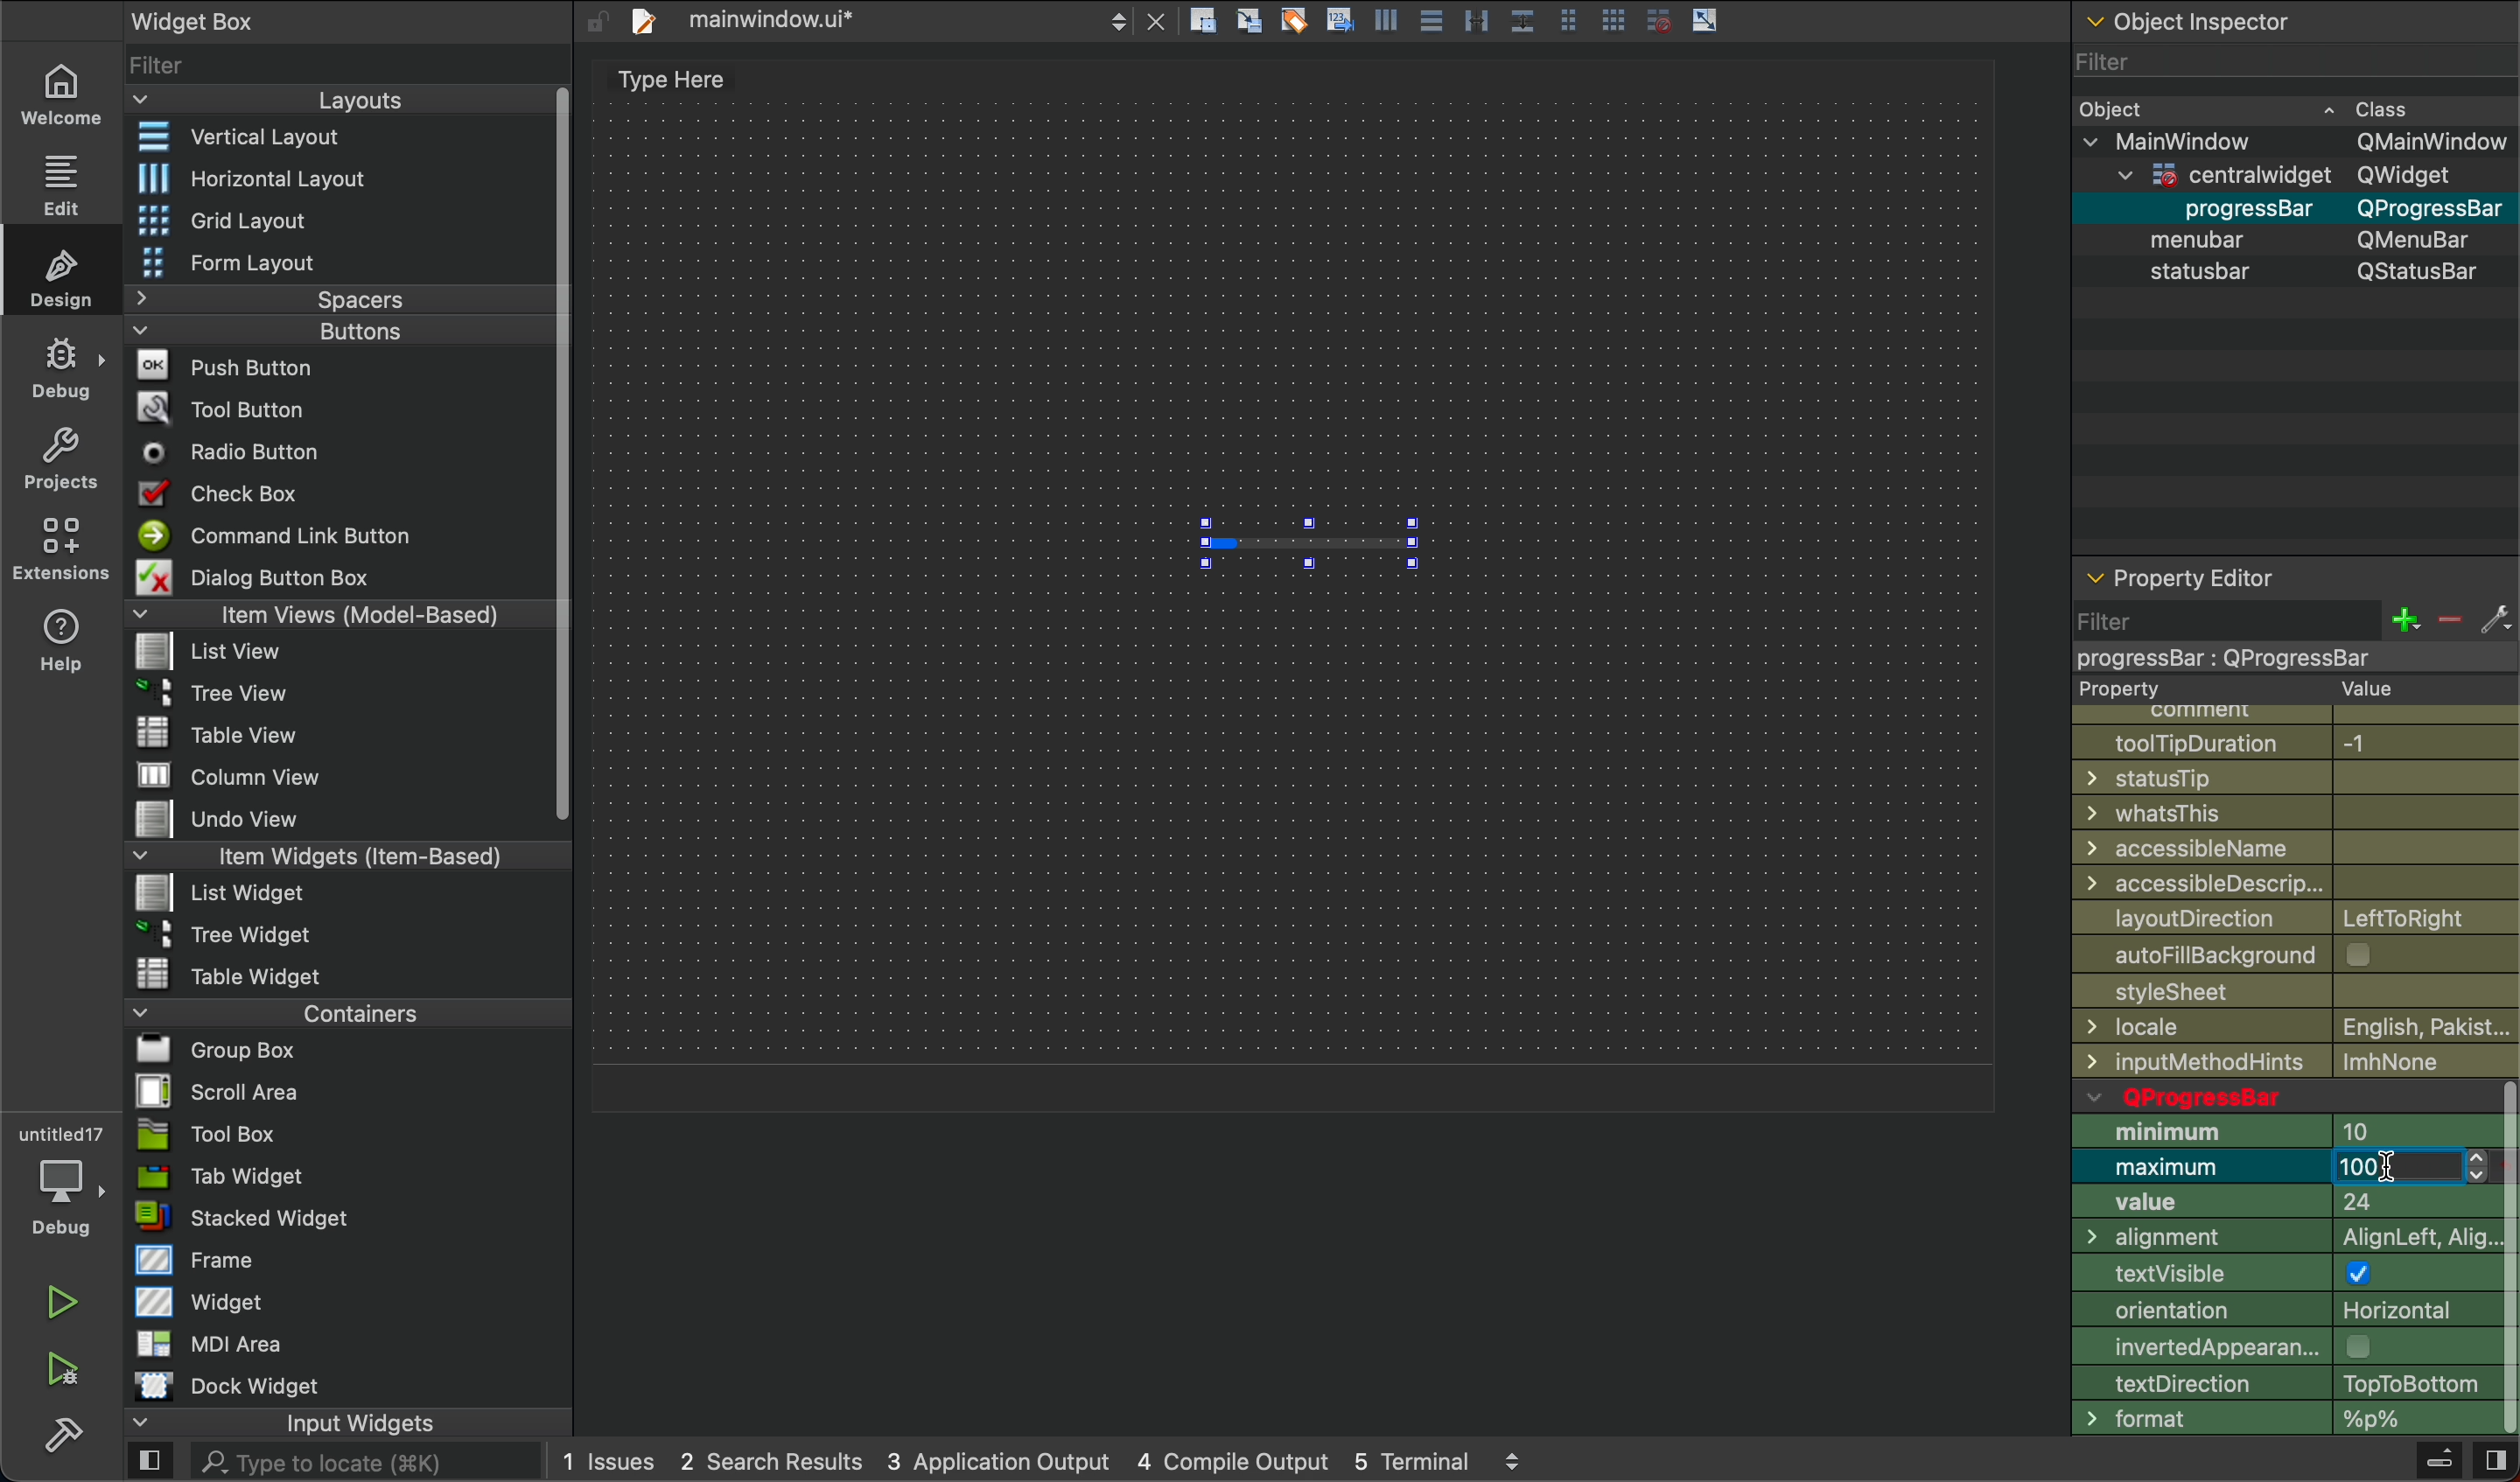  What do you see at coordinates (2282, 1277) in the screenshot?
I see `testVisible` at bounding box center [2282, 1277].